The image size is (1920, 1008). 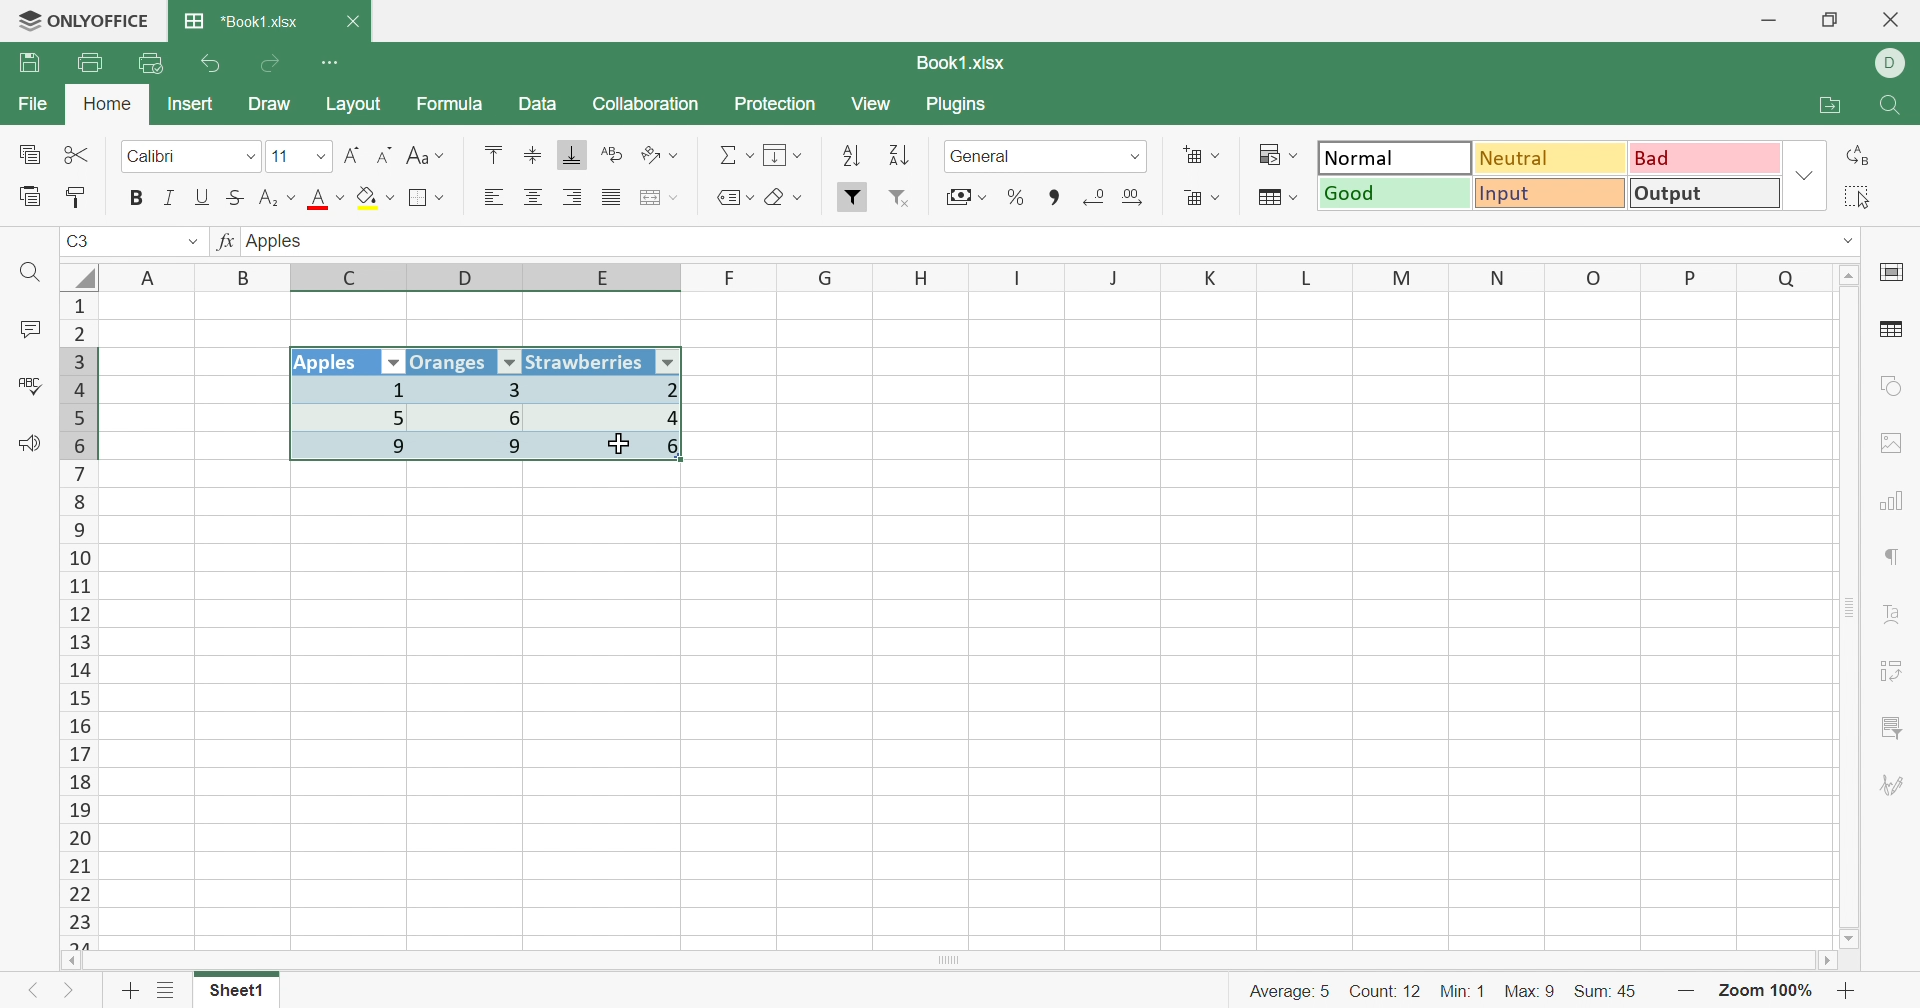 I want to click on cell settings, so click(x=1896, y=274).